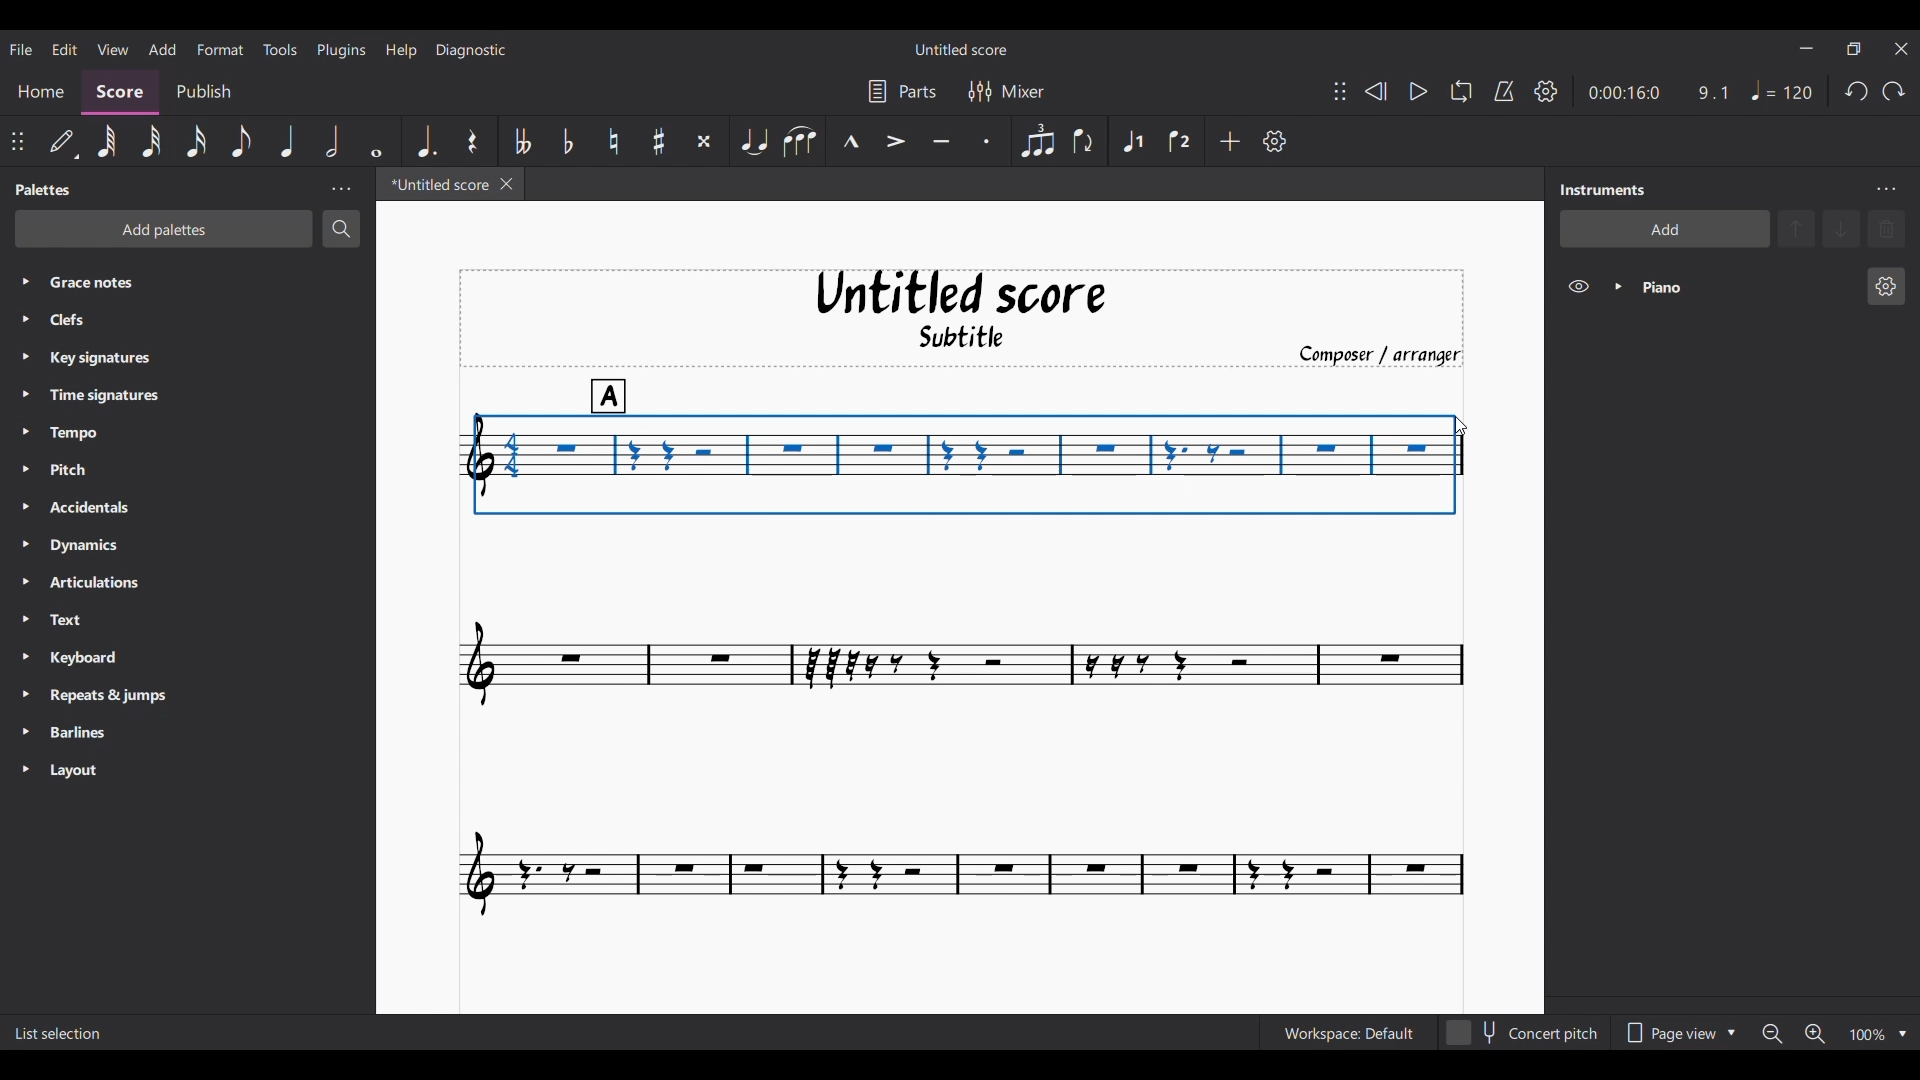 The width and height of the screenshot is (1920, 1080). Describe the element at coordinates (104, 772) in the screenshot. I see `Layout` at that location.